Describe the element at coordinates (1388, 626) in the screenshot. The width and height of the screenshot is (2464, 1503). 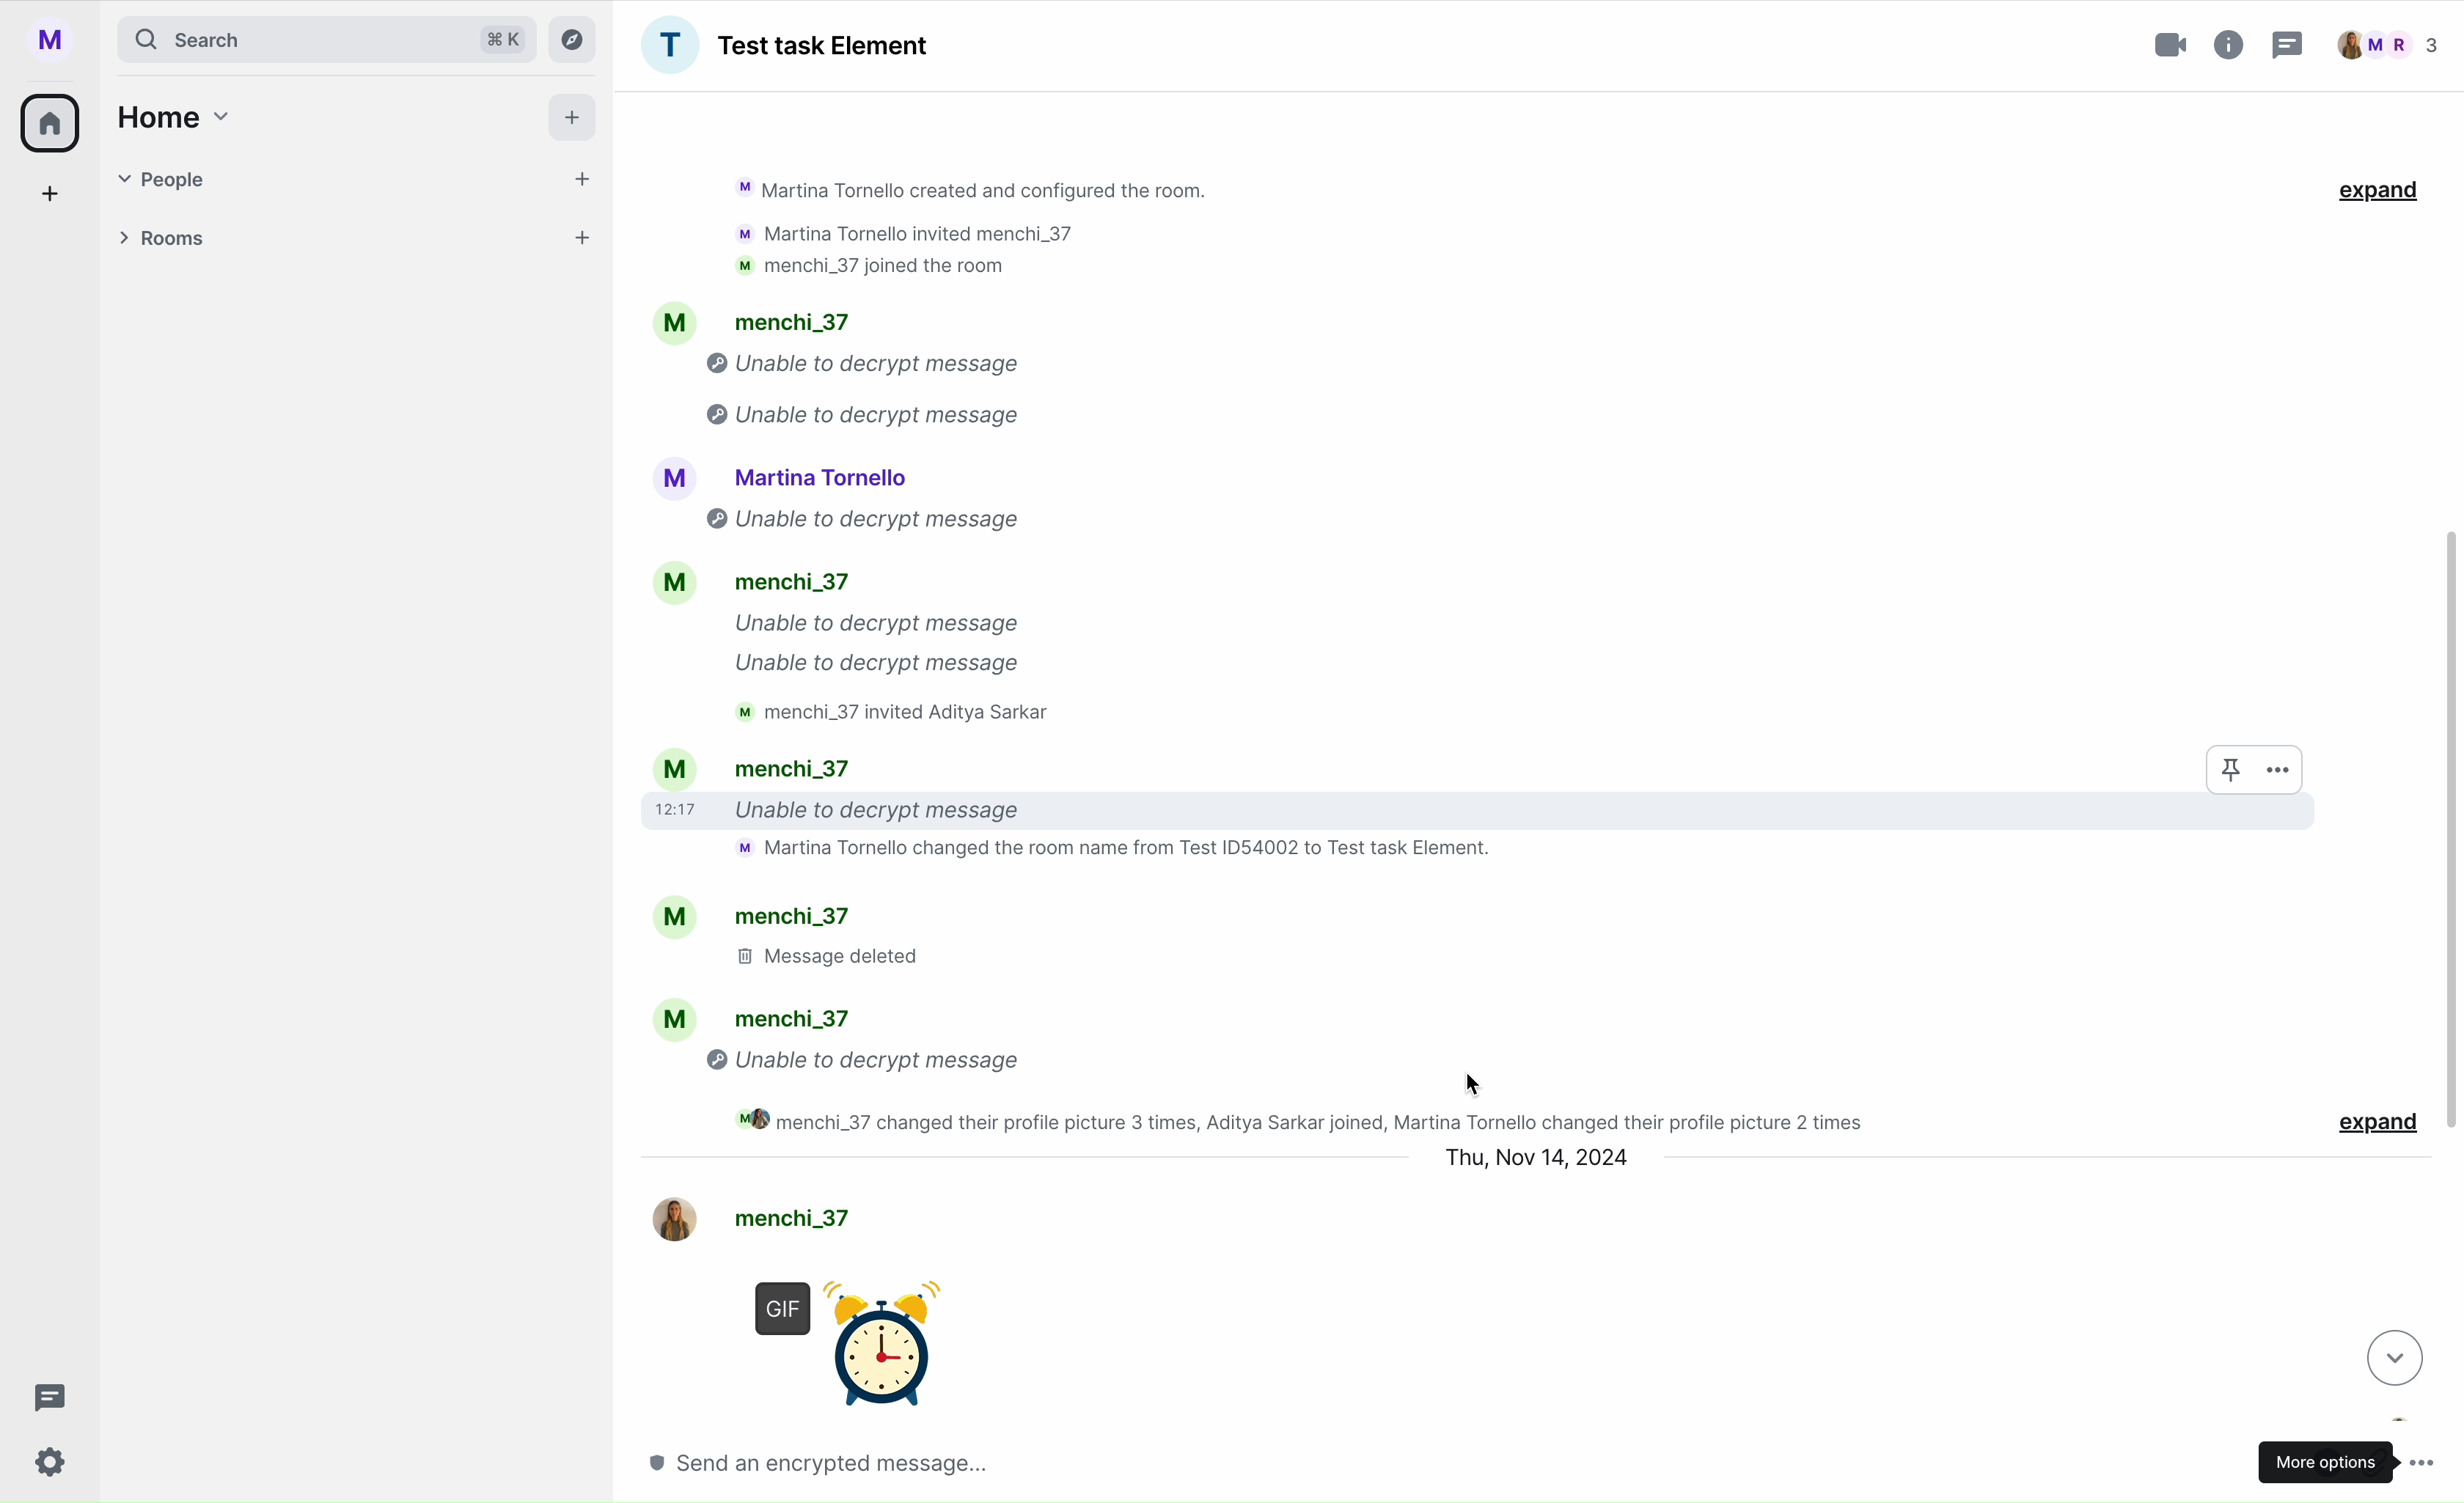
I see `activity chat` at that location.